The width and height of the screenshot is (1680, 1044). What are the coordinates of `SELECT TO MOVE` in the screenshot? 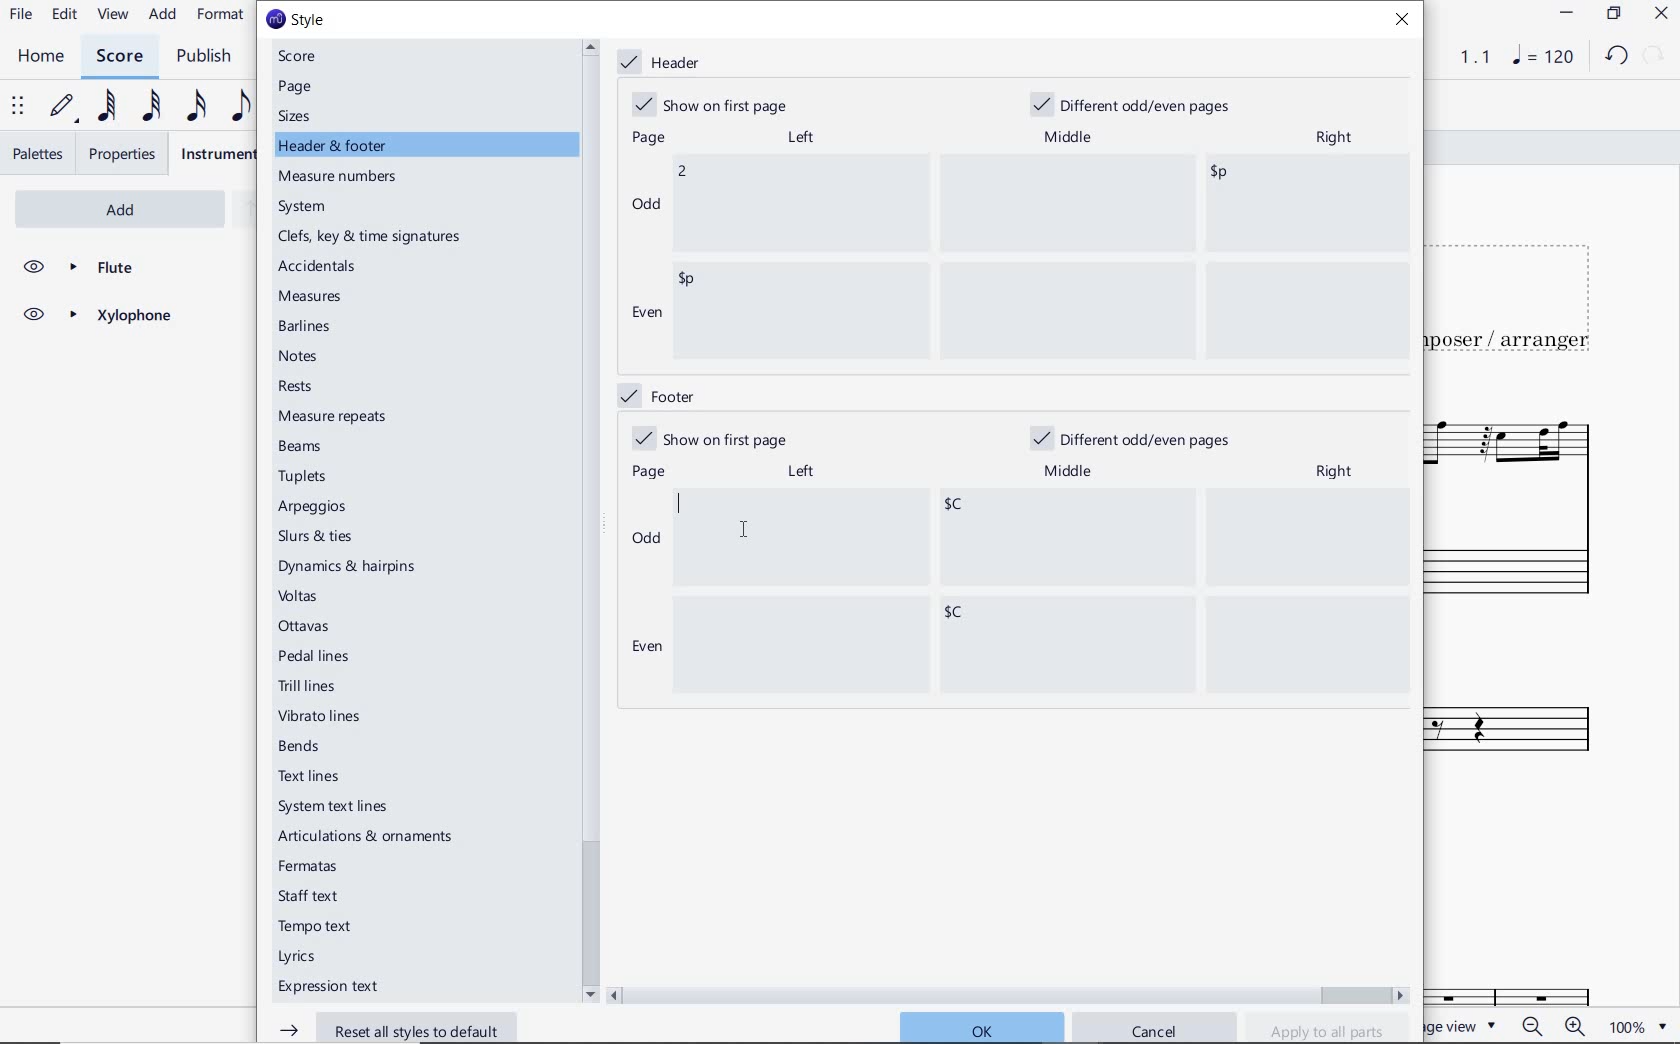 It's located at (18, 107).